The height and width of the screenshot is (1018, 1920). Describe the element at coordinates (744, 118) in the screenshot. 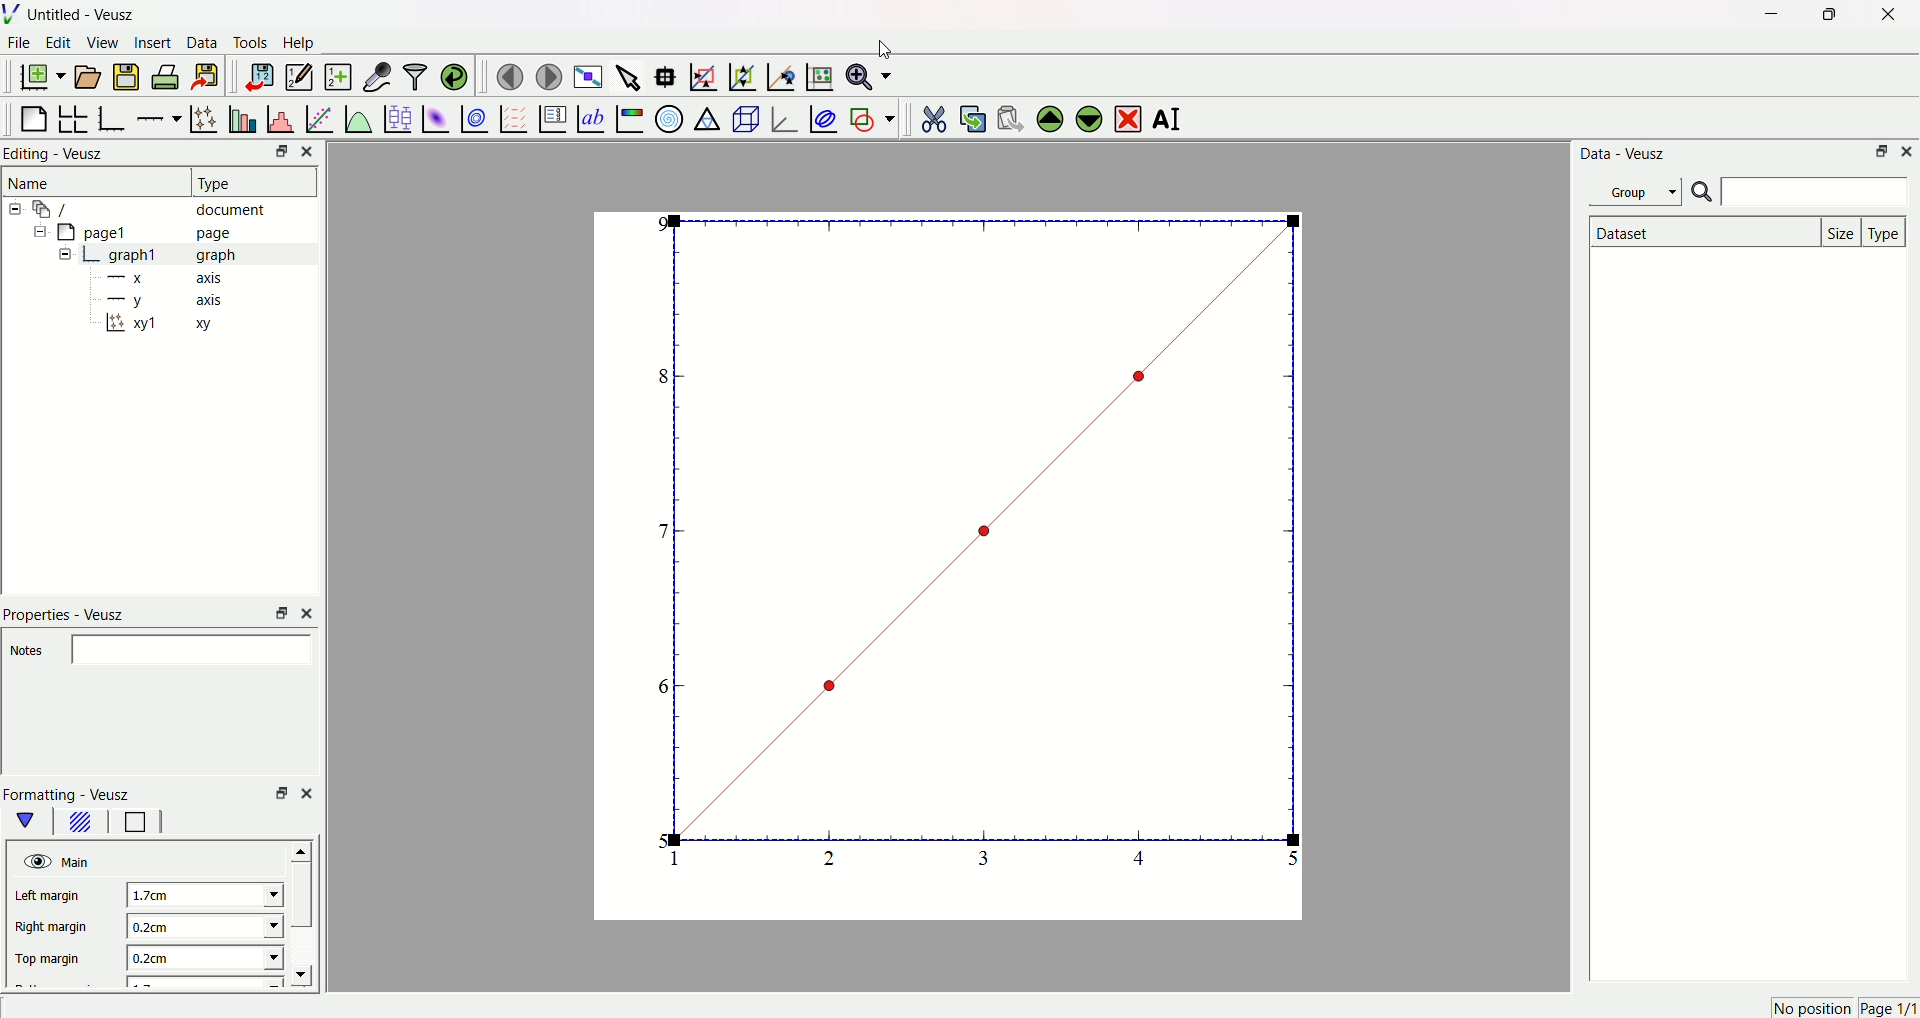

I see `3d scenes` at that location.